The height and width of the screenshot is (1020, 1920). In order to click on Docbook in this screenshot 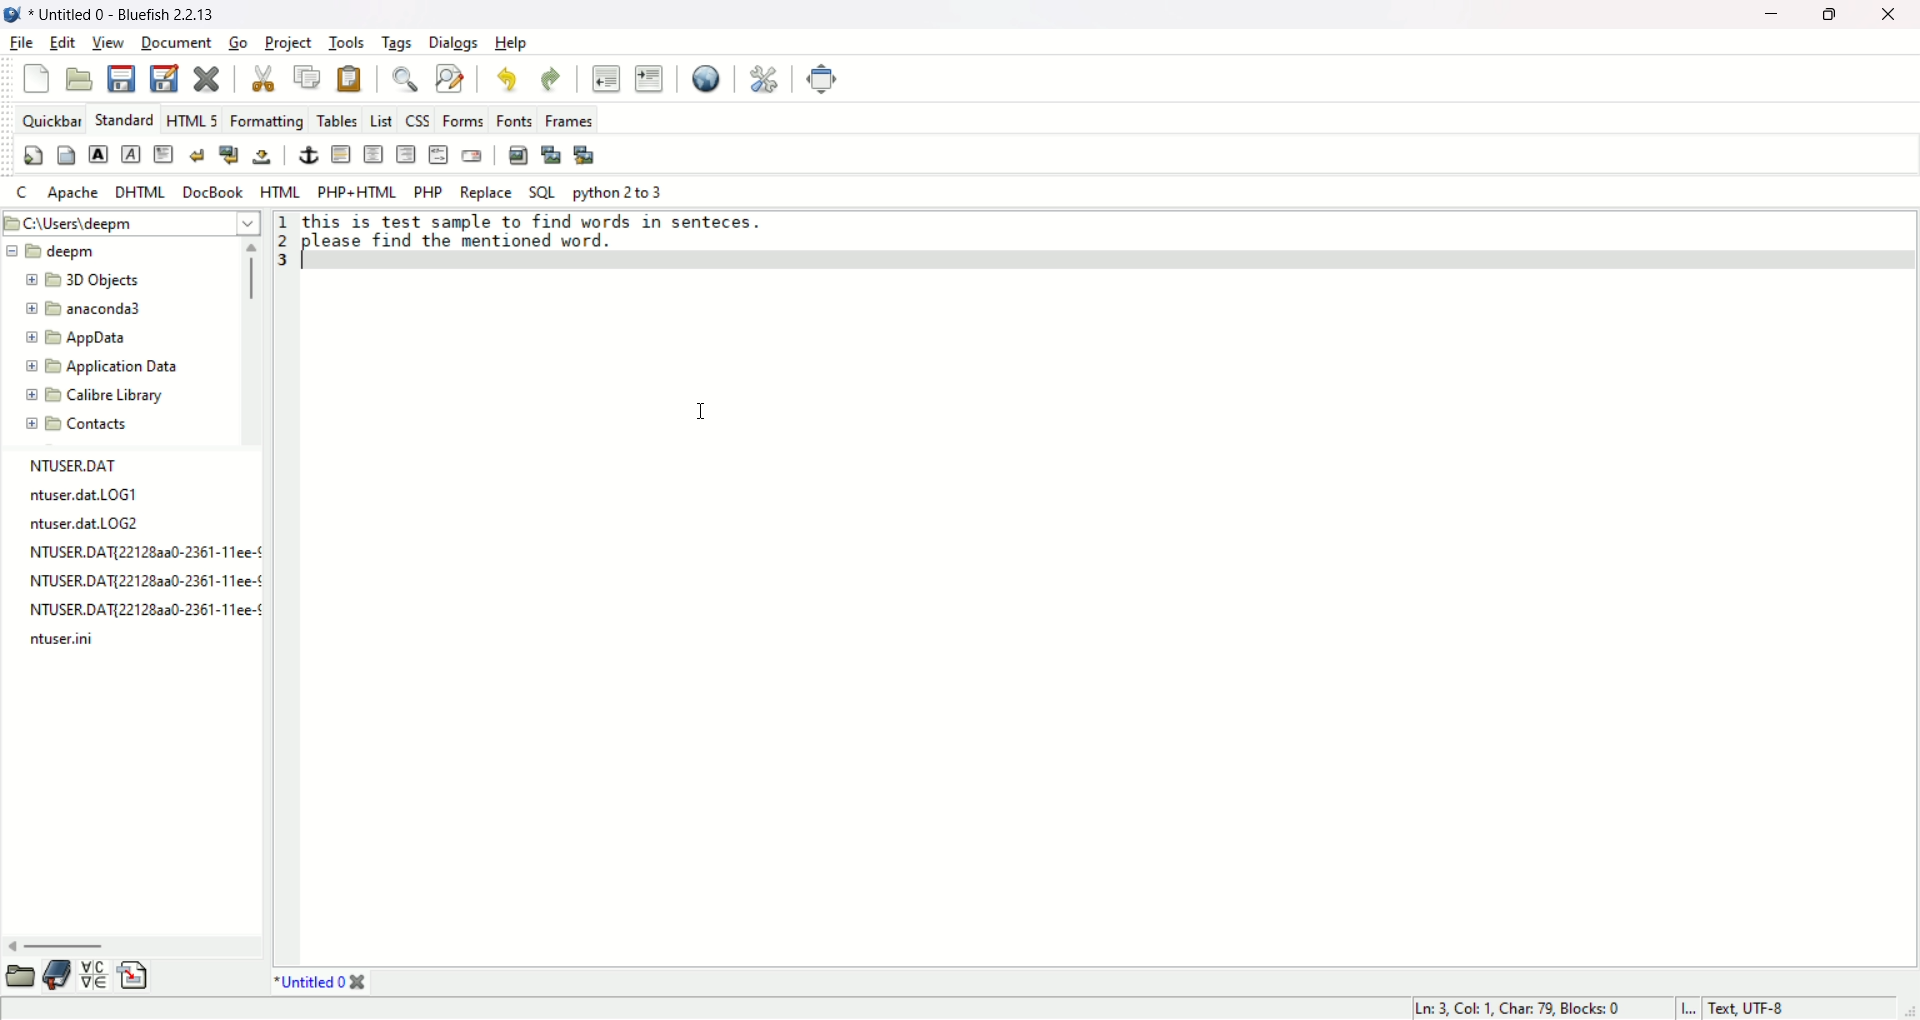, I will do `click(216, 192)`.